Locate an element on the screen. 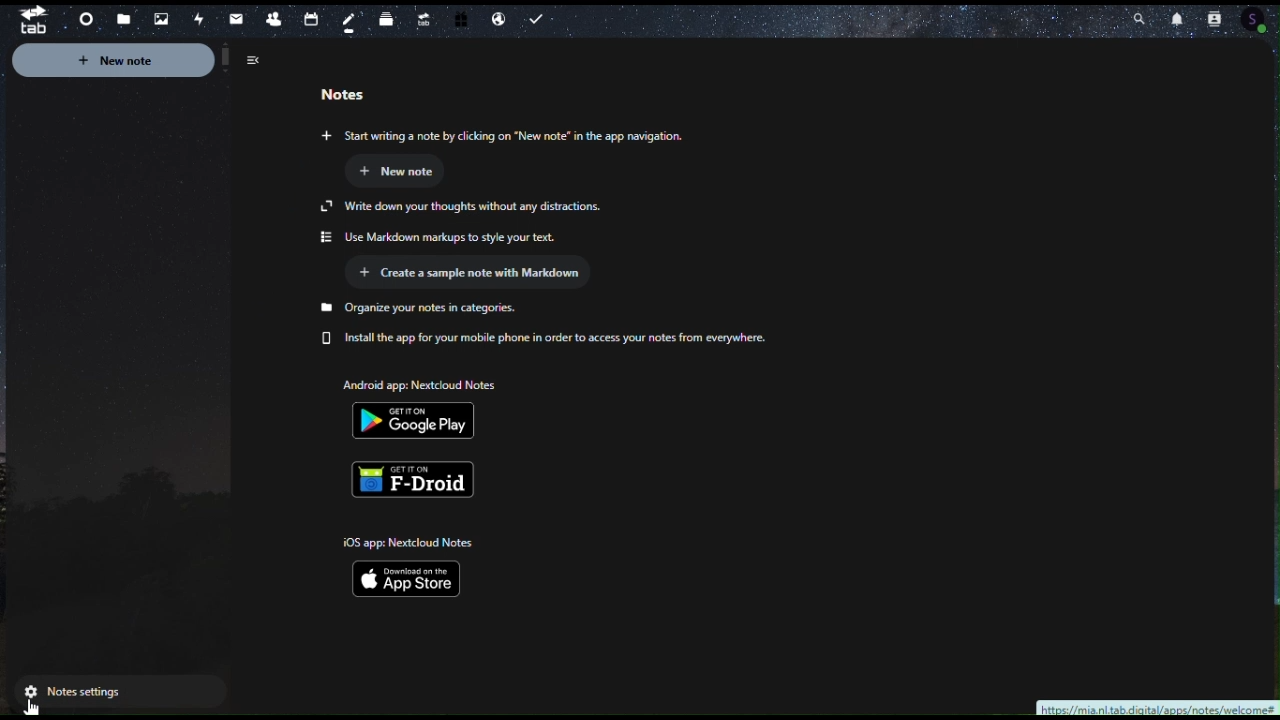  Task is located at coordinates (540, 20).